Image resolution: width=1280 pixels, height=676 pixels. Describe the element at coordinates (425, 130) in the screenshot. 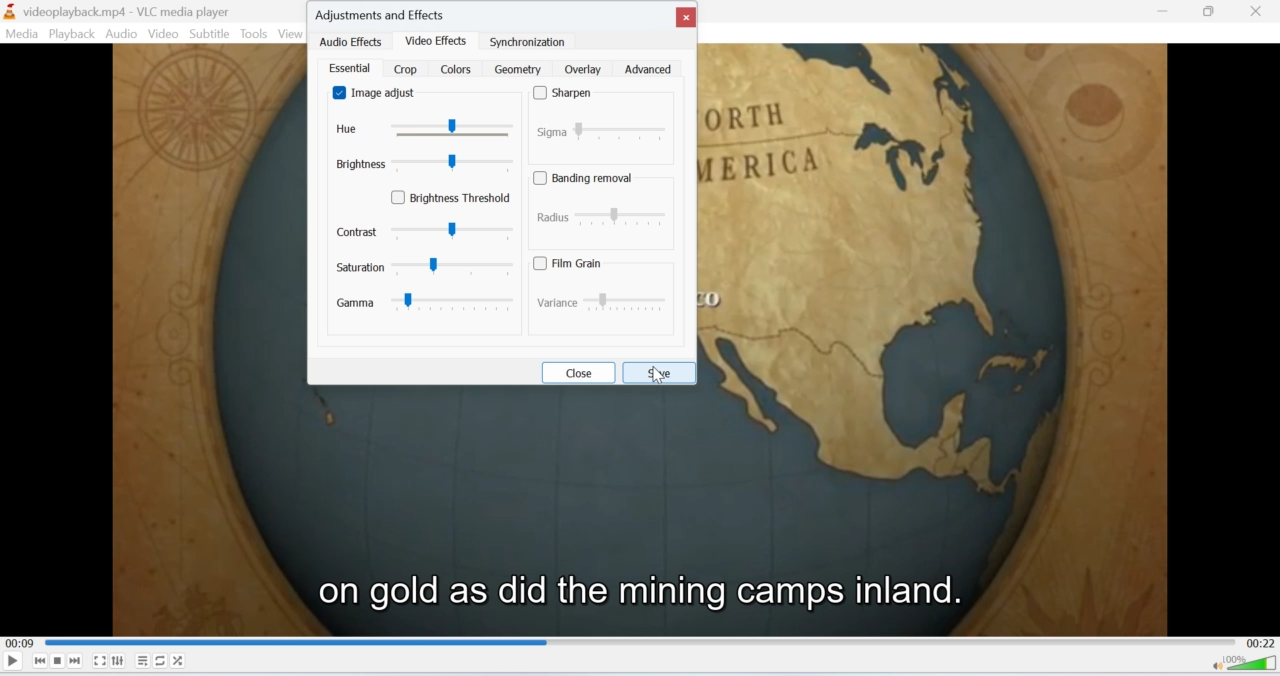

I see `Hue` at that location.